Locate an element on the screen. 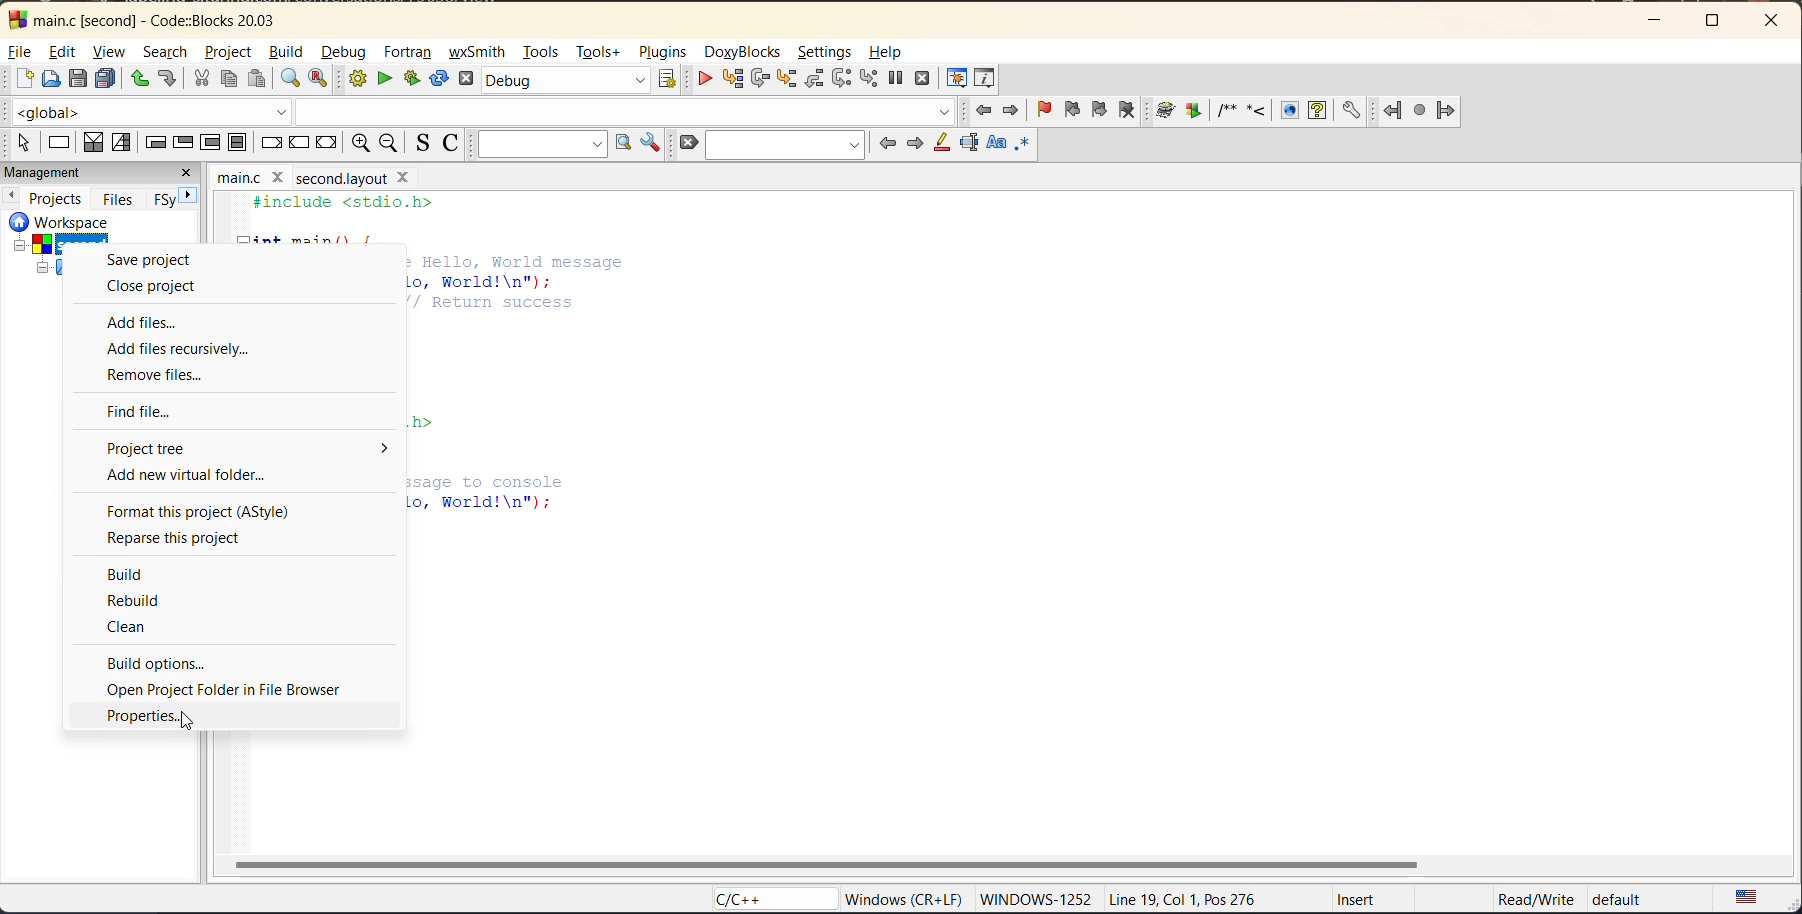 This screenshot has width=1802, height=914. tools+ is located at coordinates (602, 55).